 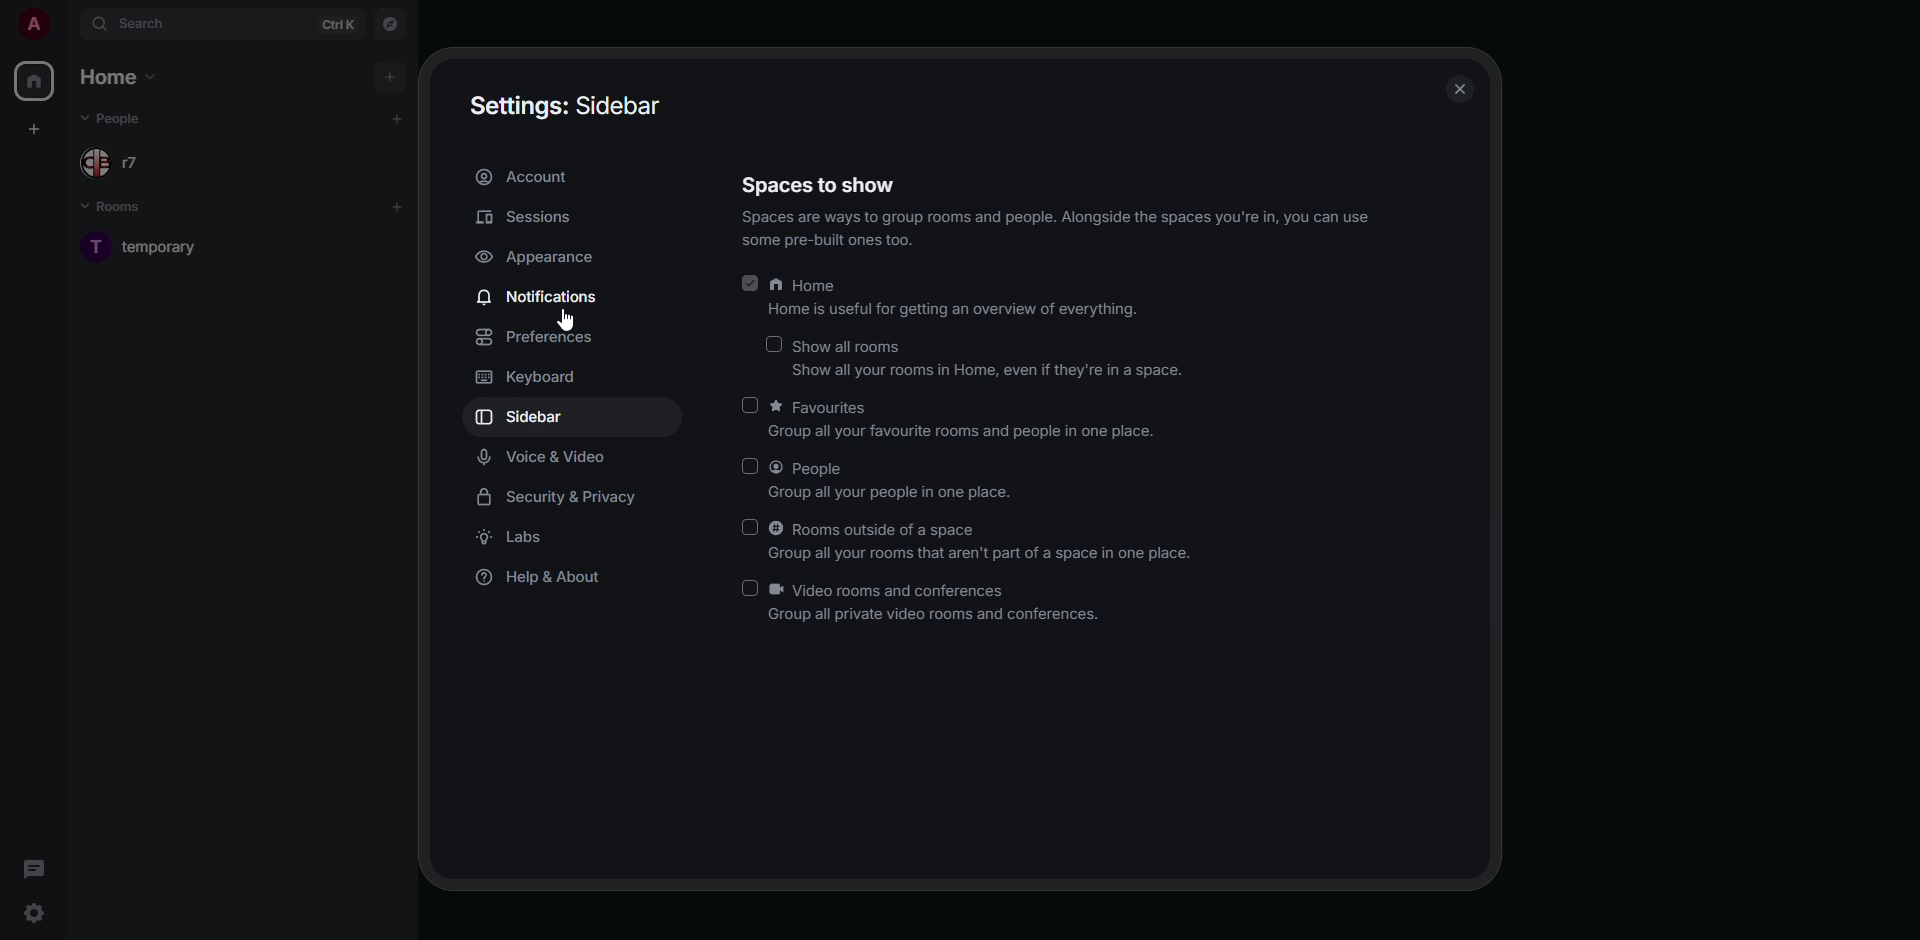 What do you see at coordinates (538, 298) in the screenshot?
I see `notifications` at bounding box center [538, 298].